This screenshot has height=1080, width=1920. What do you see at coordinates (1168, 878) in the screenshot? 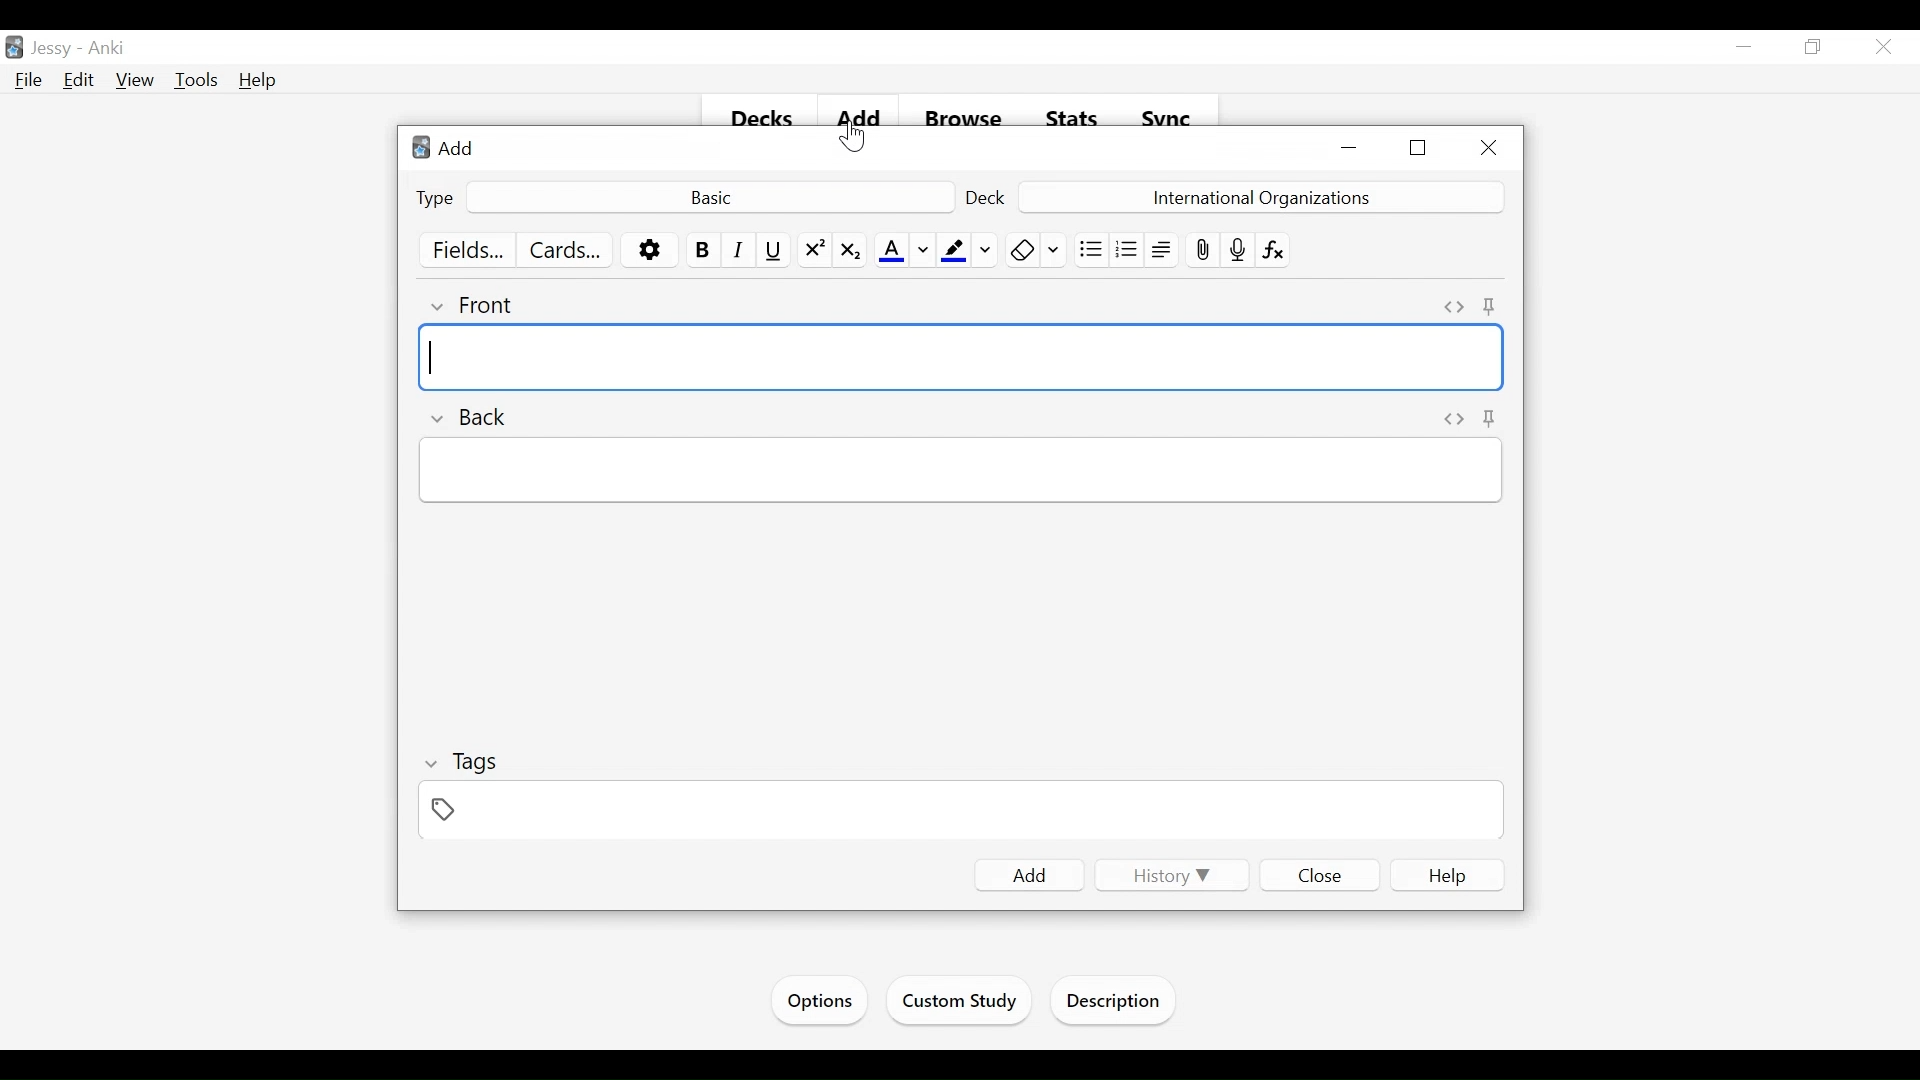
I see `History` at bounding box center [1168, 878].